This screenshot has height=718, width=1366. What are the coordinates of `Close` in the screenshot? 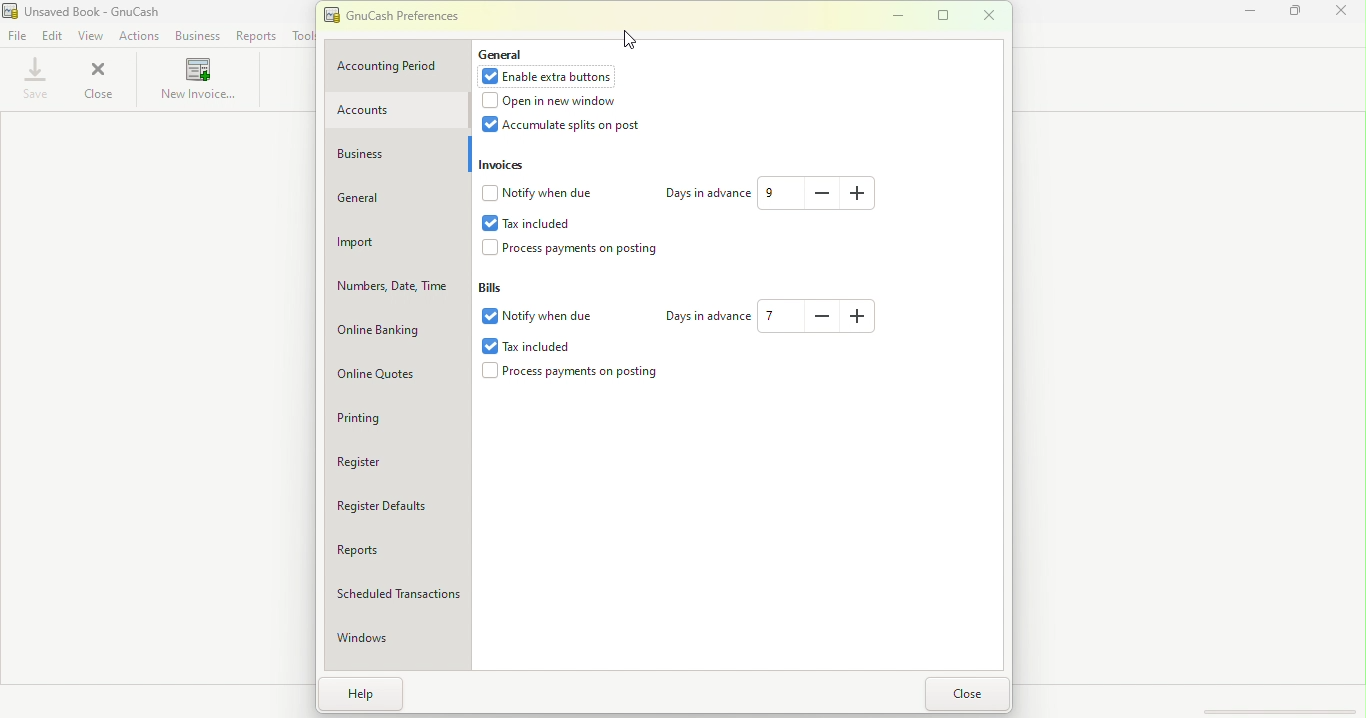 It's located at (991, 16).